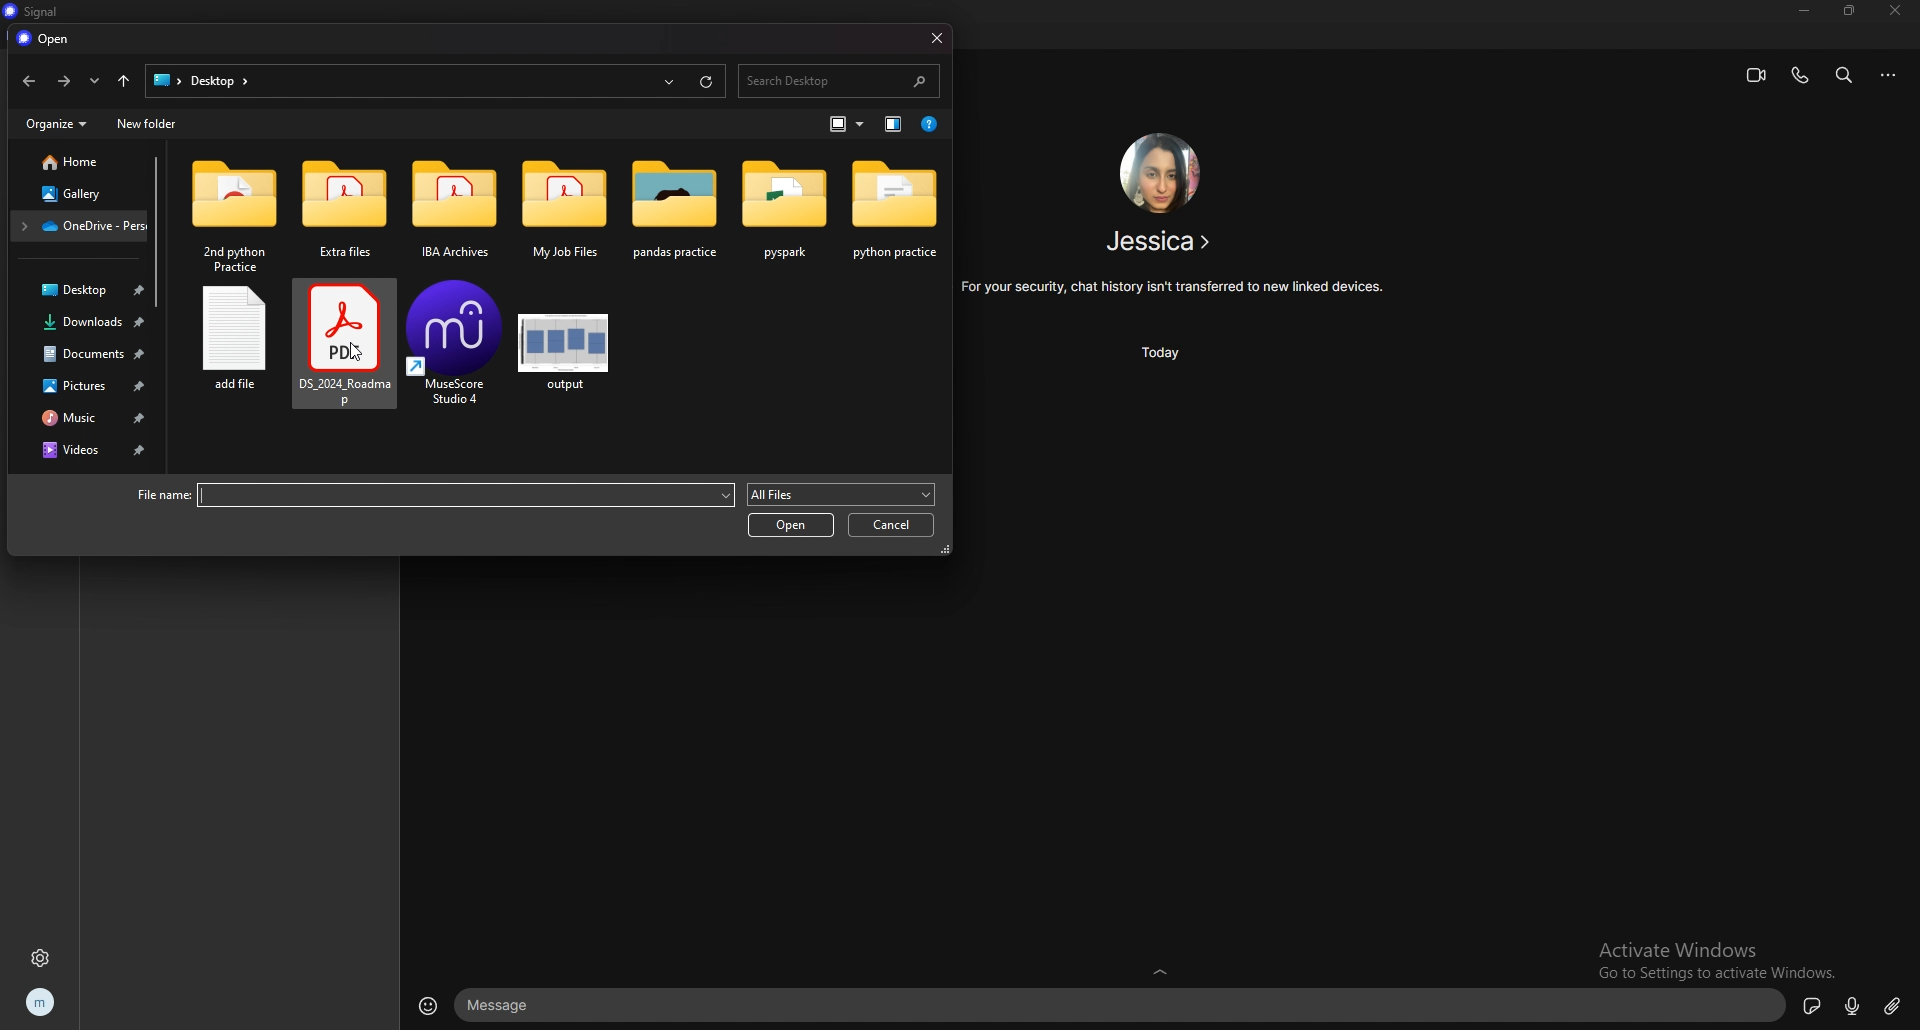  What do you see at coordinates (895, 212) in the screenshot?
I see `folder` at bounding box center [895, 212].